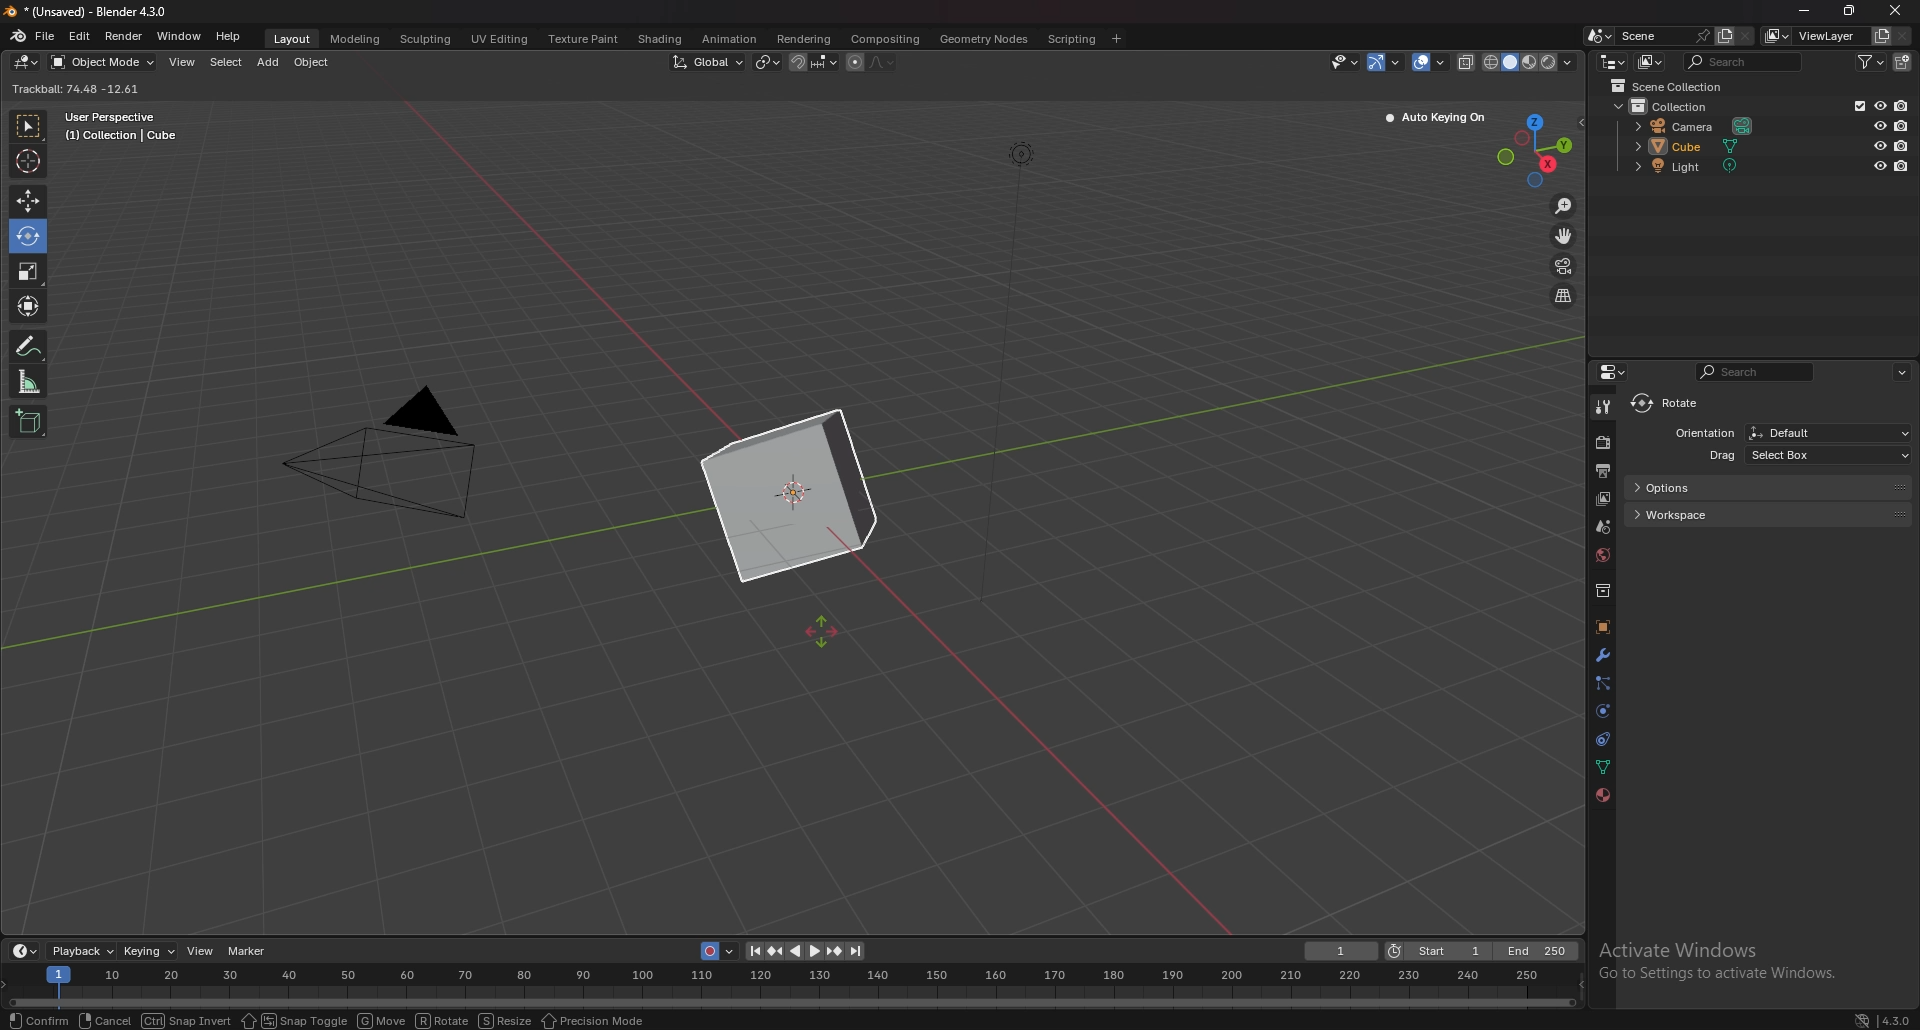 This screenshot has width=1920, height=1030. I want to click on view layer, so click(1603, 499).